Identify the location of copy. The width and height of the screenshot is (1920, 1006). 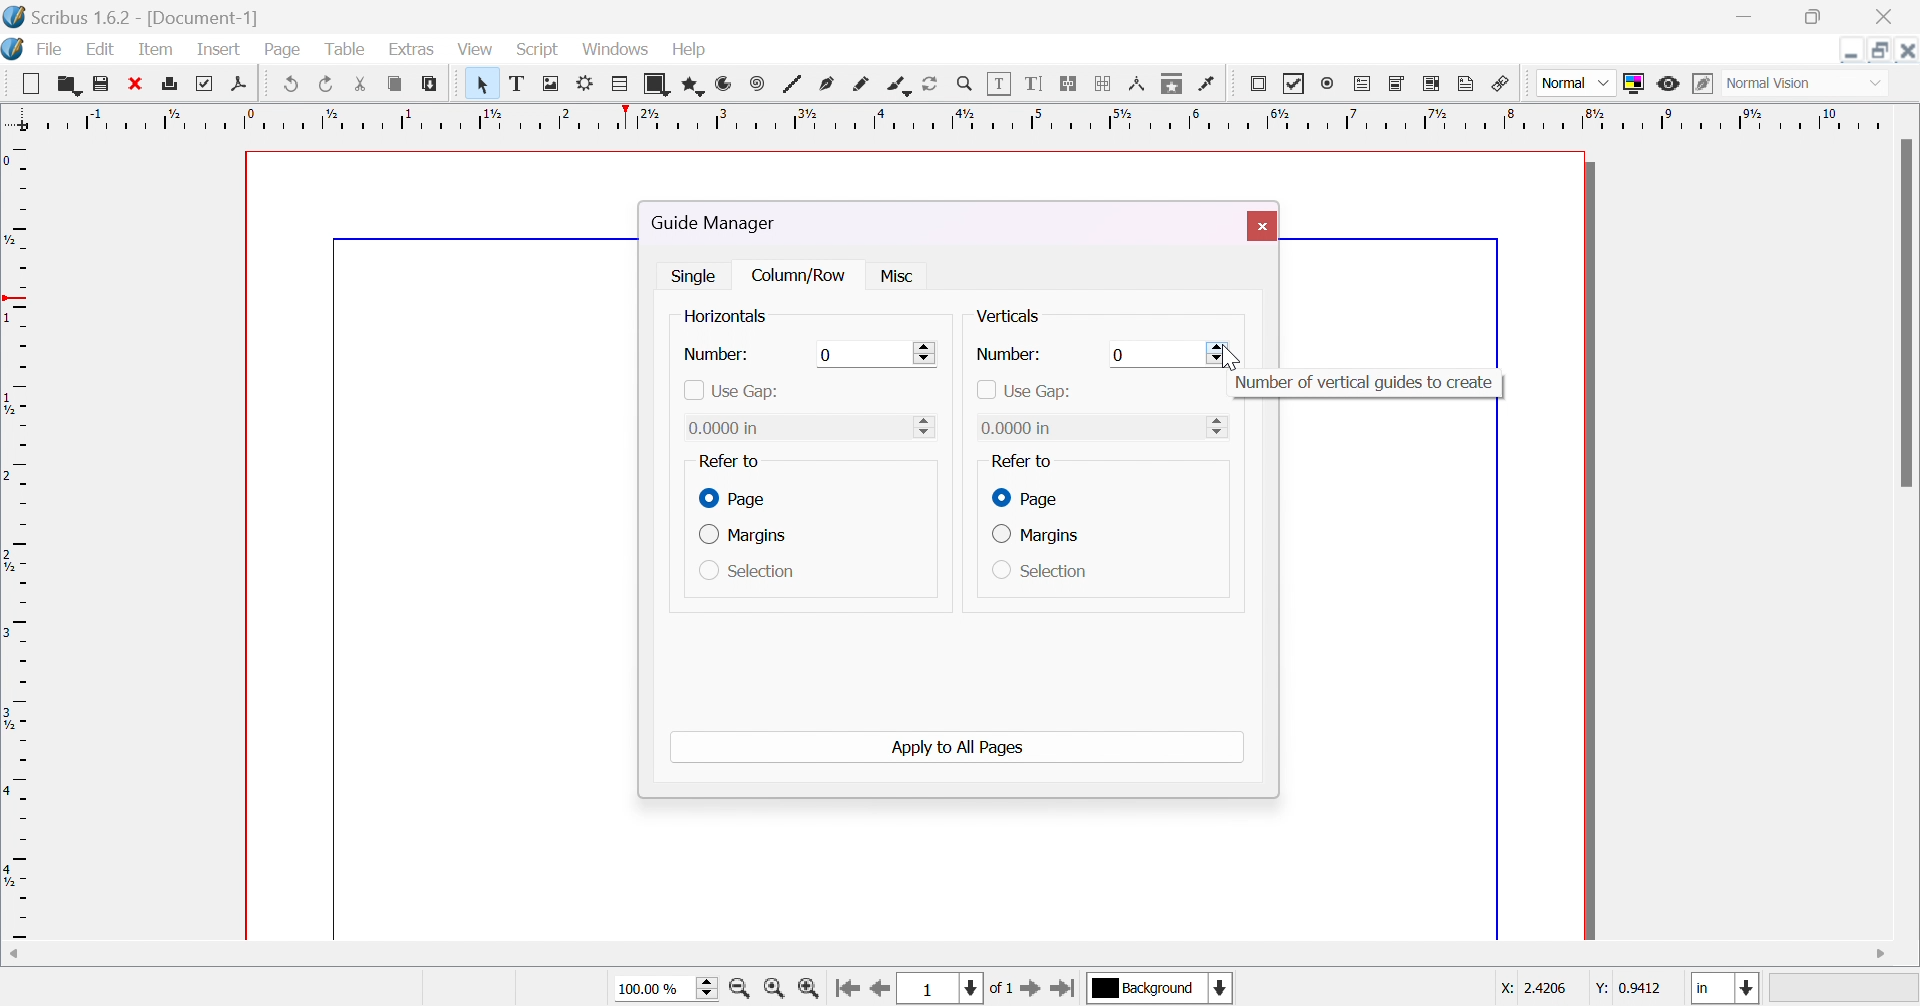
(397, 83).